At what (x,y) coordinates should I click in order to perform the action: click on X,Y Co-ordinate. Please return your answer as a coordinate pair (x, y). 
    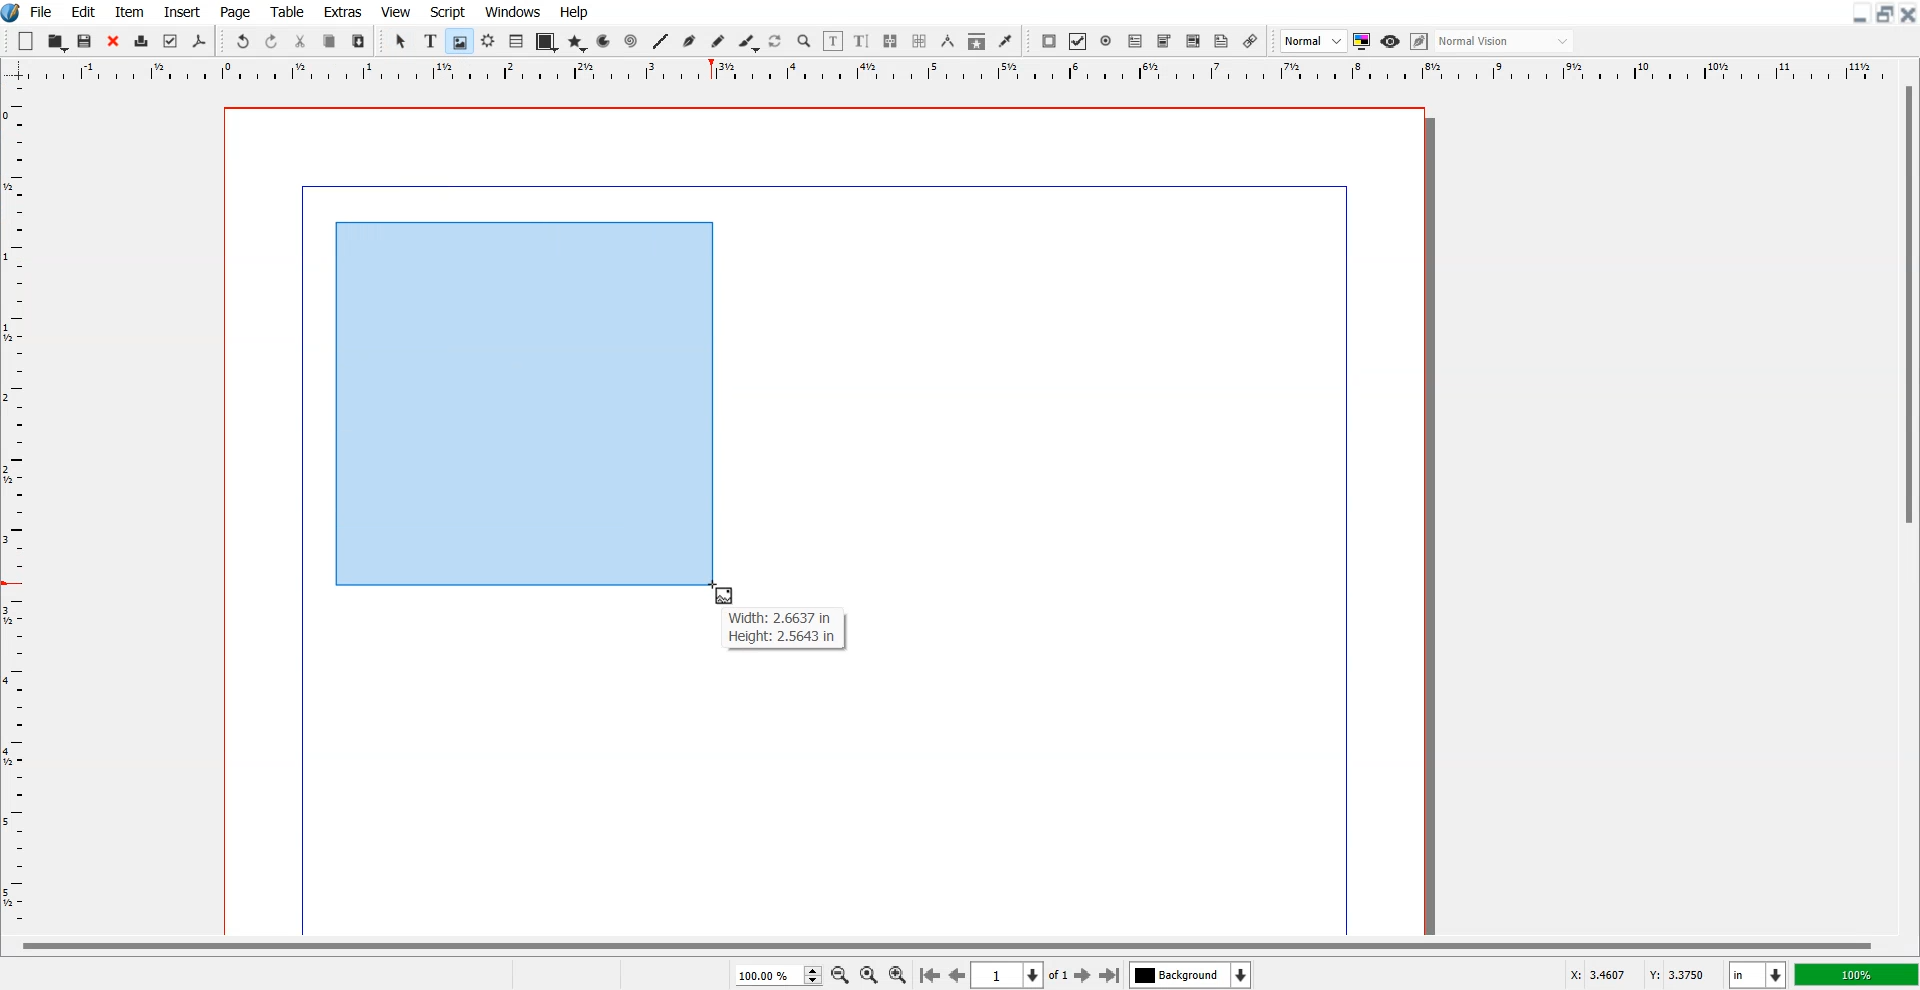
    Looking at the image, I should click on (1642, 973).